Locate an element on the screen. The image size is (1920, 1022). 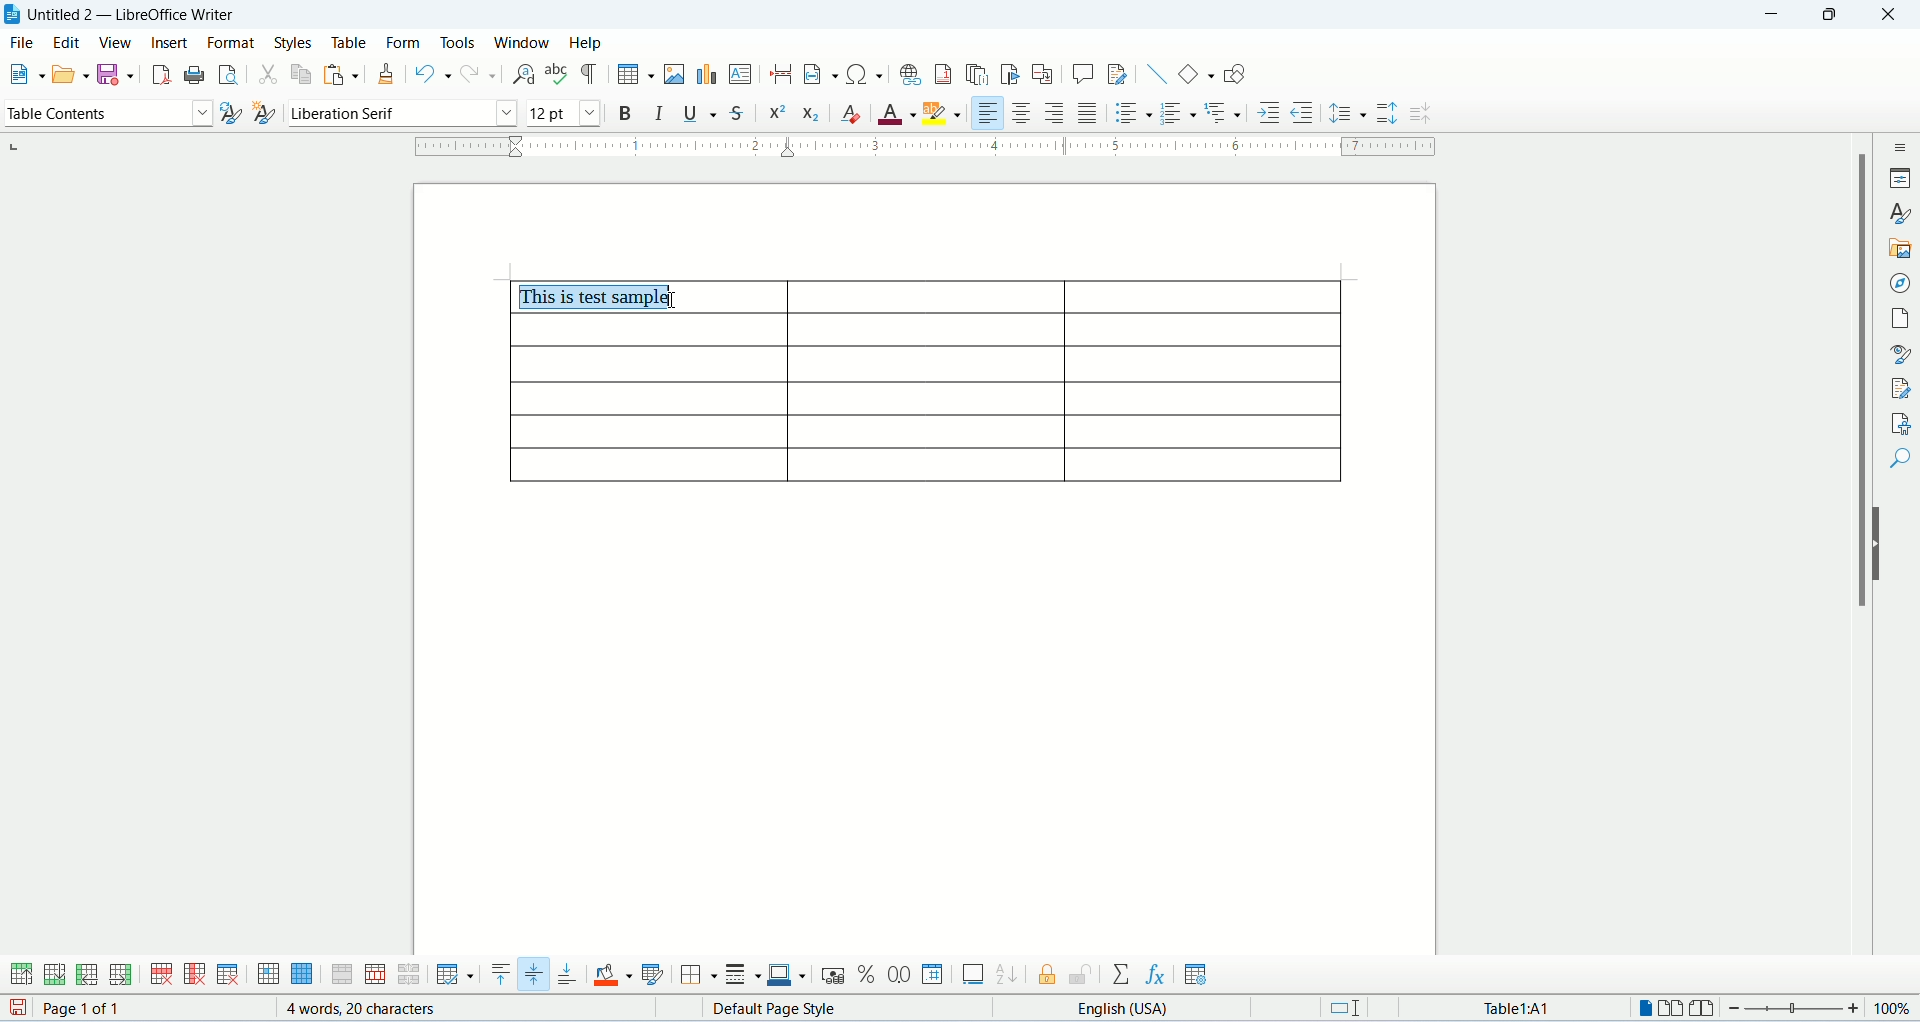
align right is located at coordinates (1058, 112).